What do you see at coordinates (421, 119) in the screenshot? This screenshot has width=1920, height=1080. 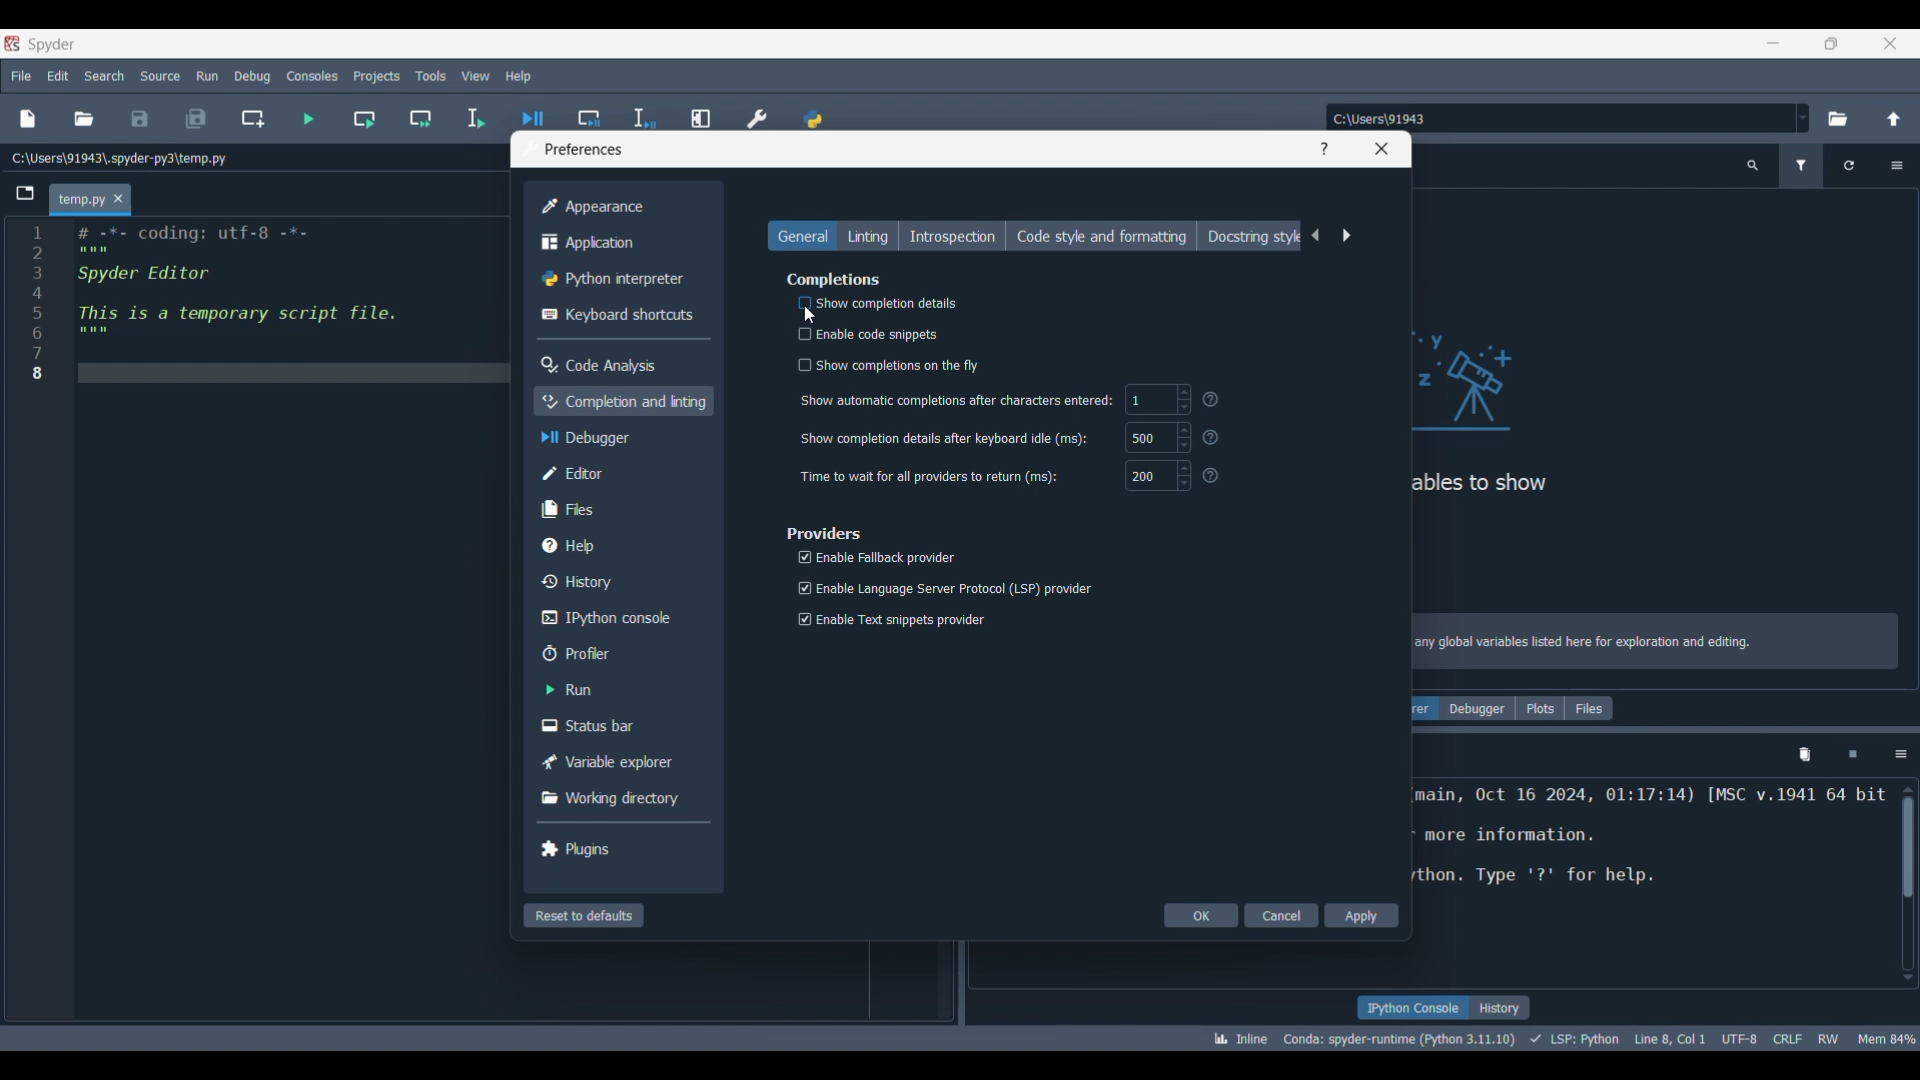 I see `Run current cell and go to next` at bounding box center [421, 119].